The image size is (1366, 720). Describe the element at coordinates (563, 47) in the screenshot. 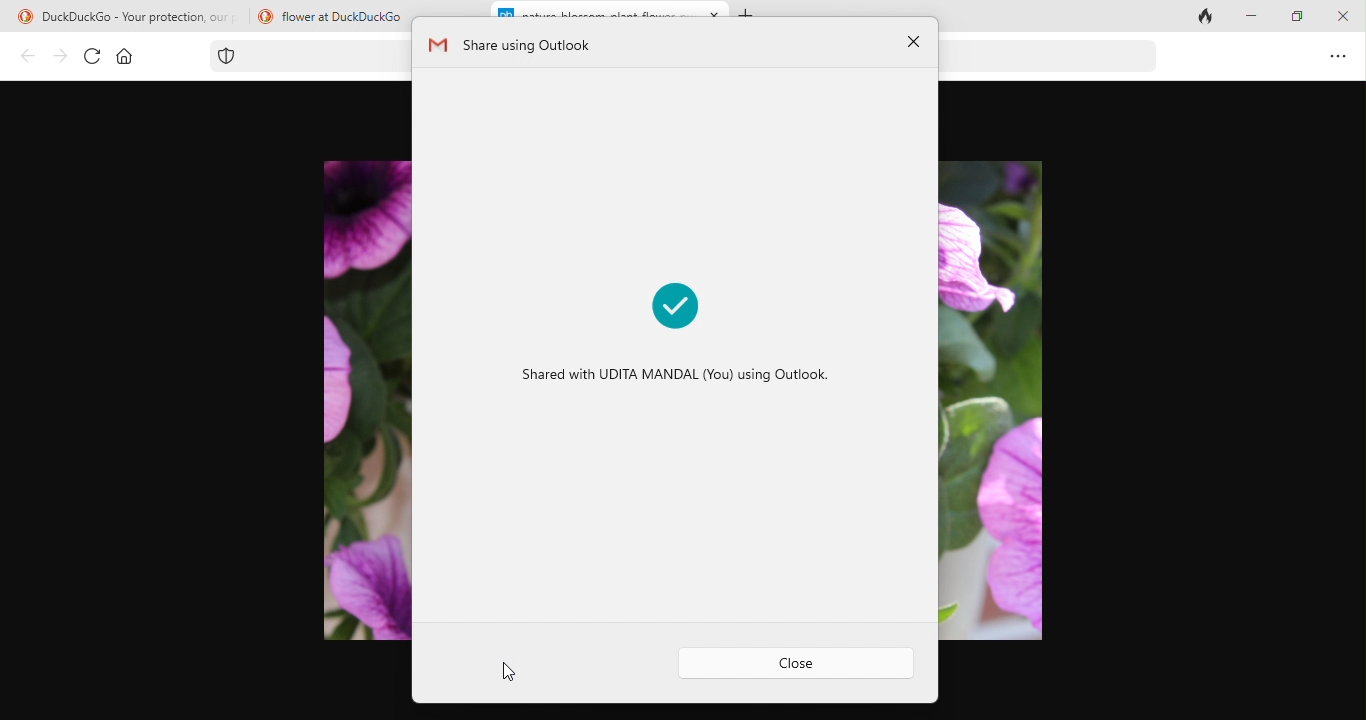

I see `share using outlook` at that location.